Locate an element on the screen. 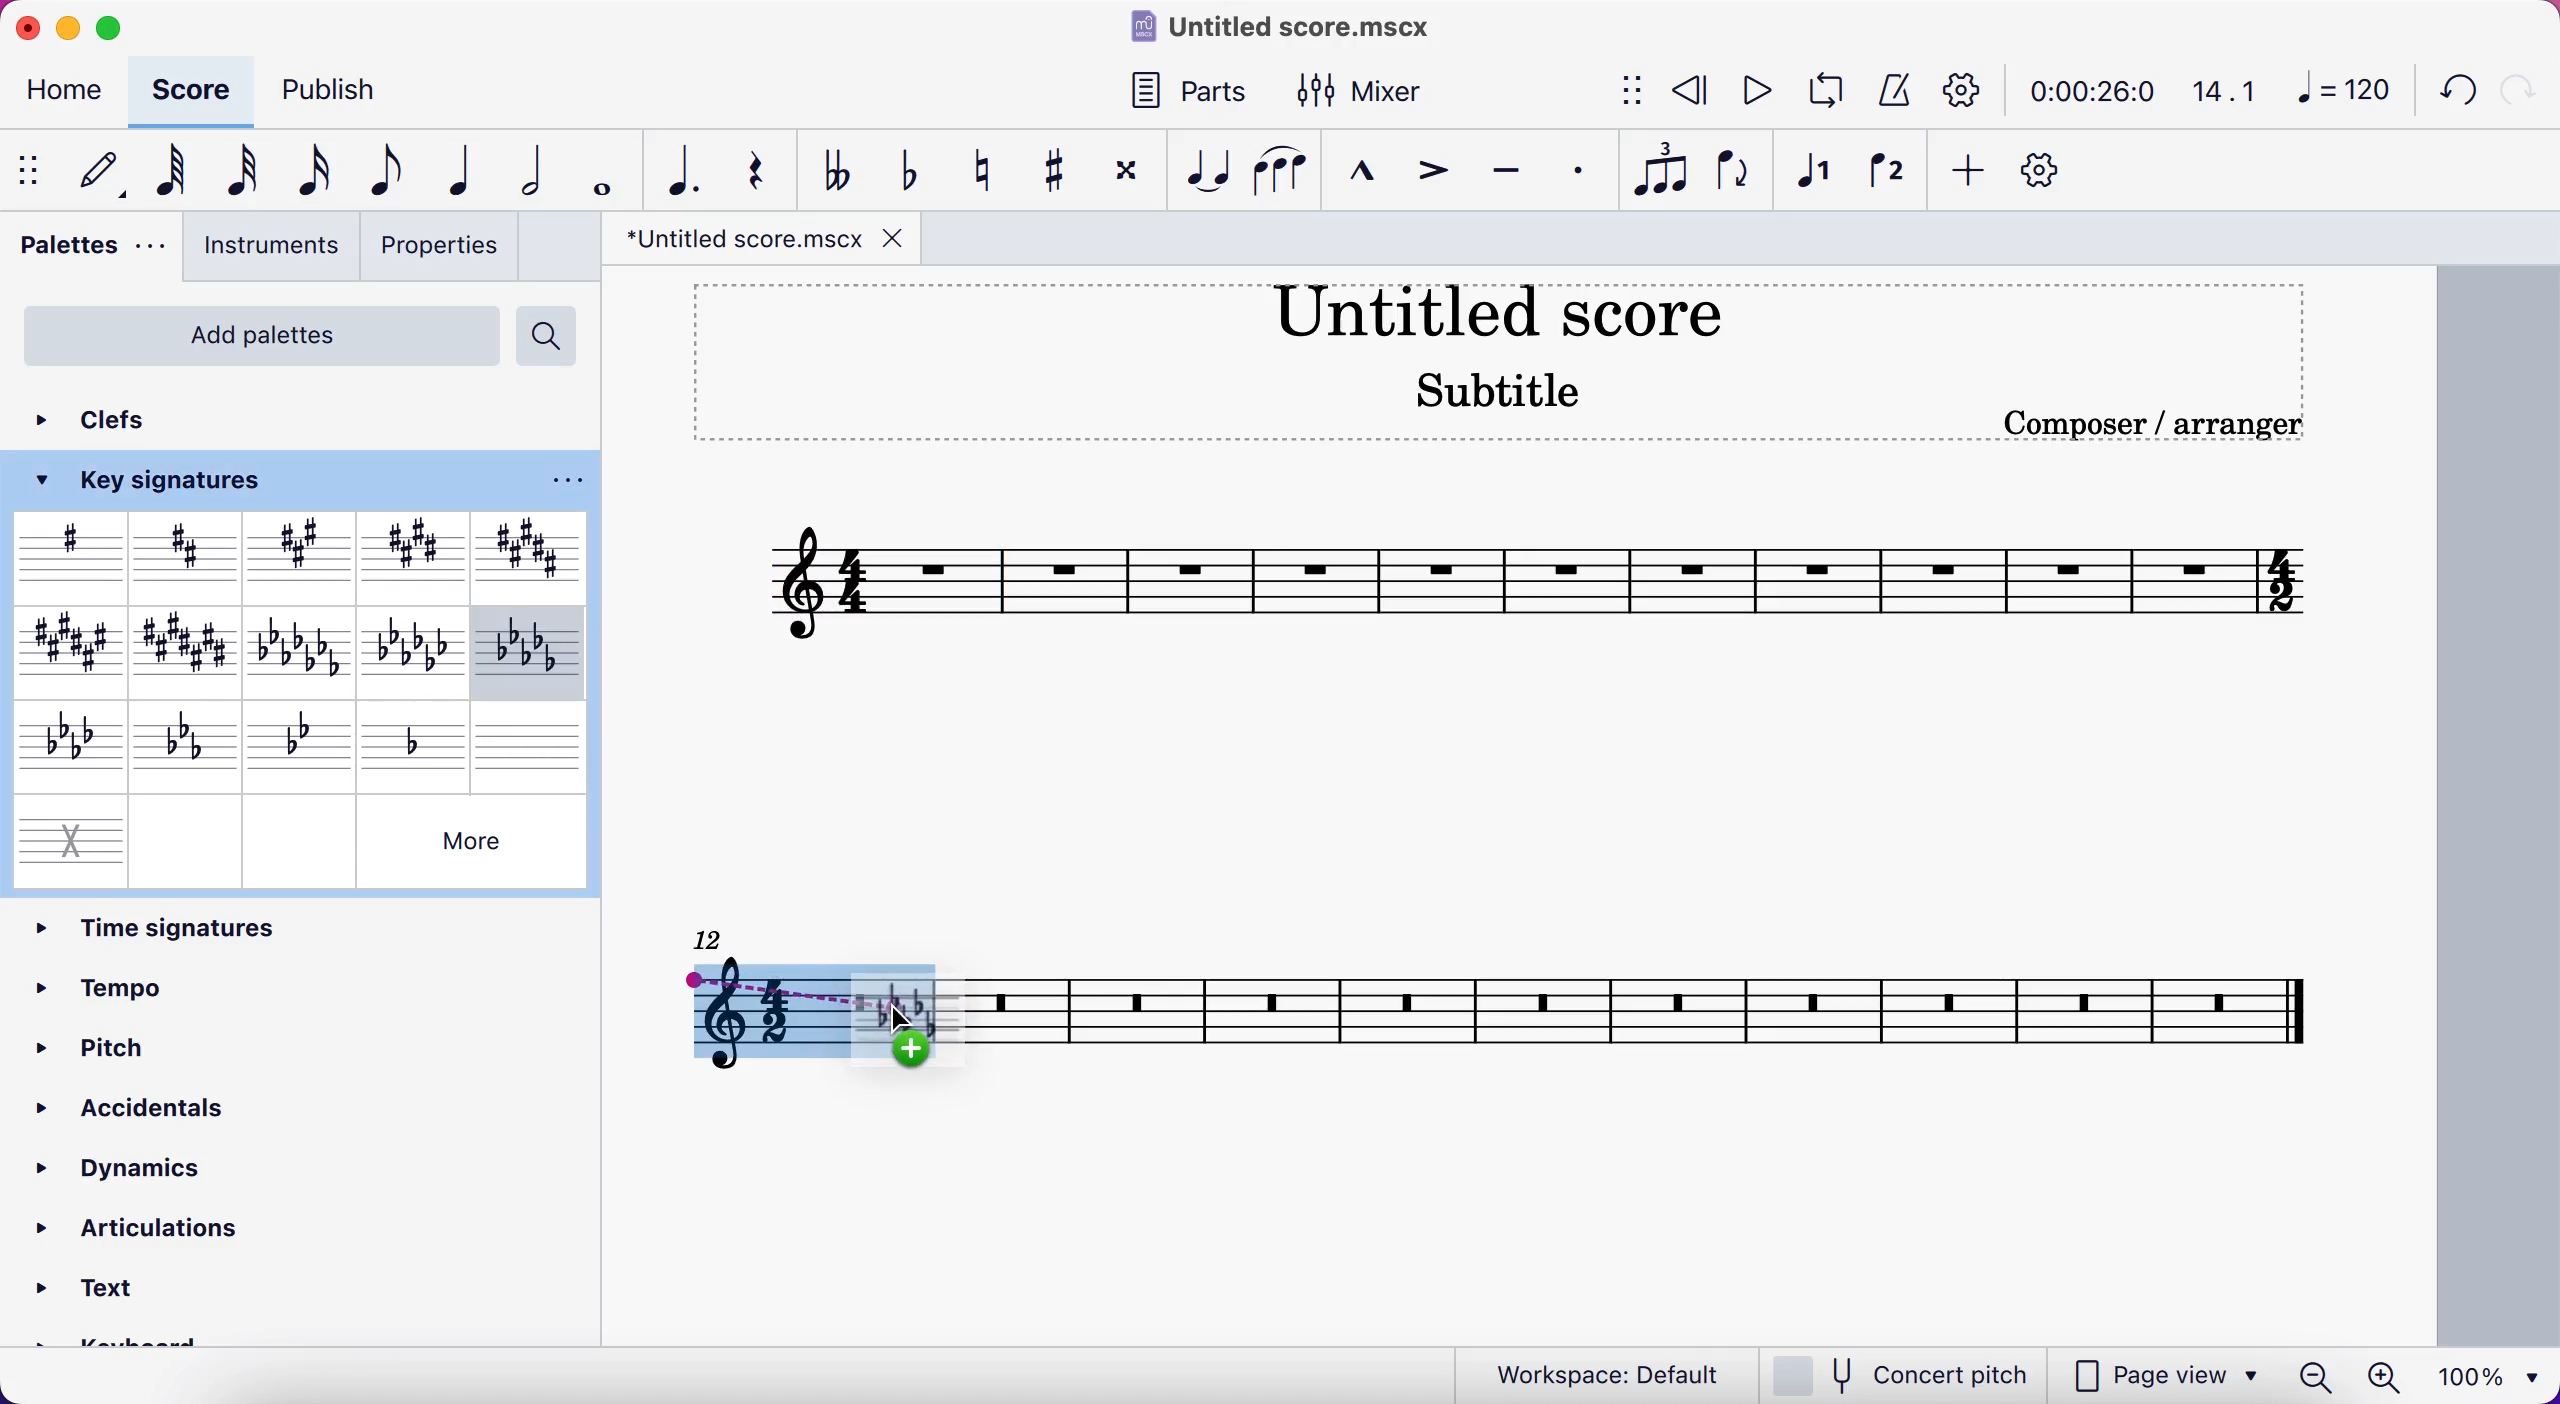  rewind is located at coordinates (1690, 91).